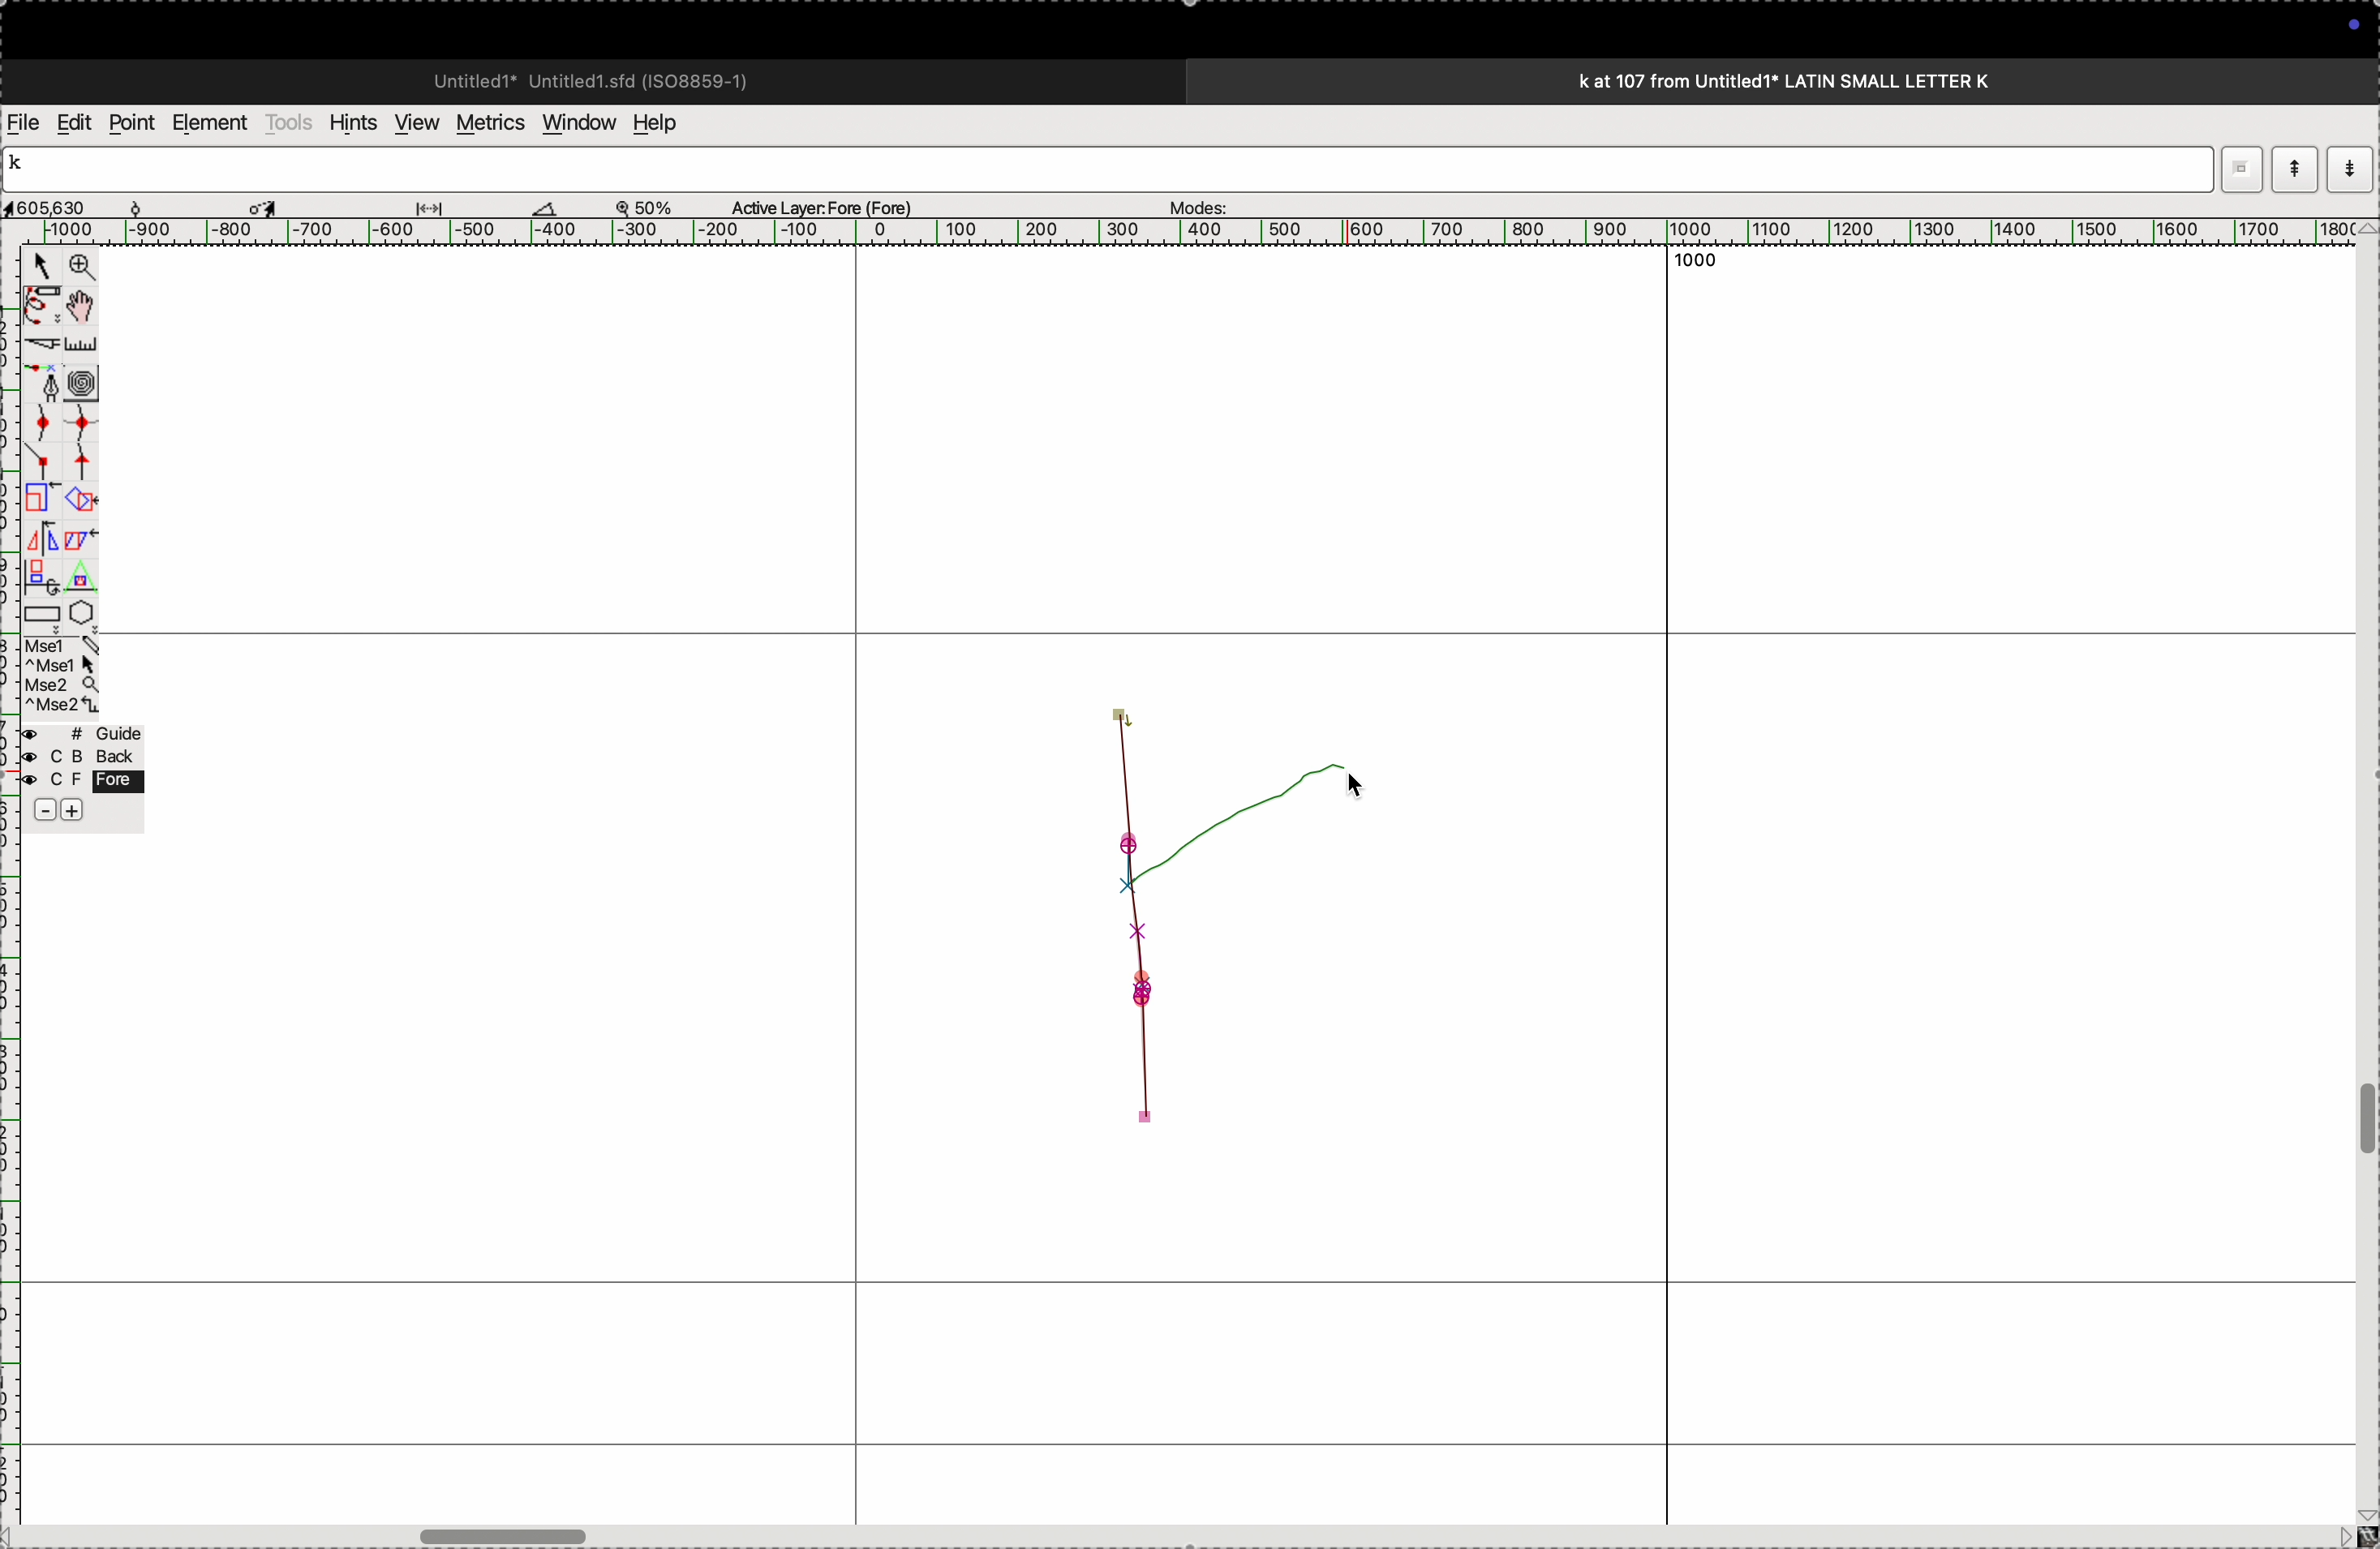 Image resolution: width=2380 pixels, height=1549 pixels. What do you see at coordinates (24, 123) in the screenshot?
I see `file` at bounding box center [24, 123].